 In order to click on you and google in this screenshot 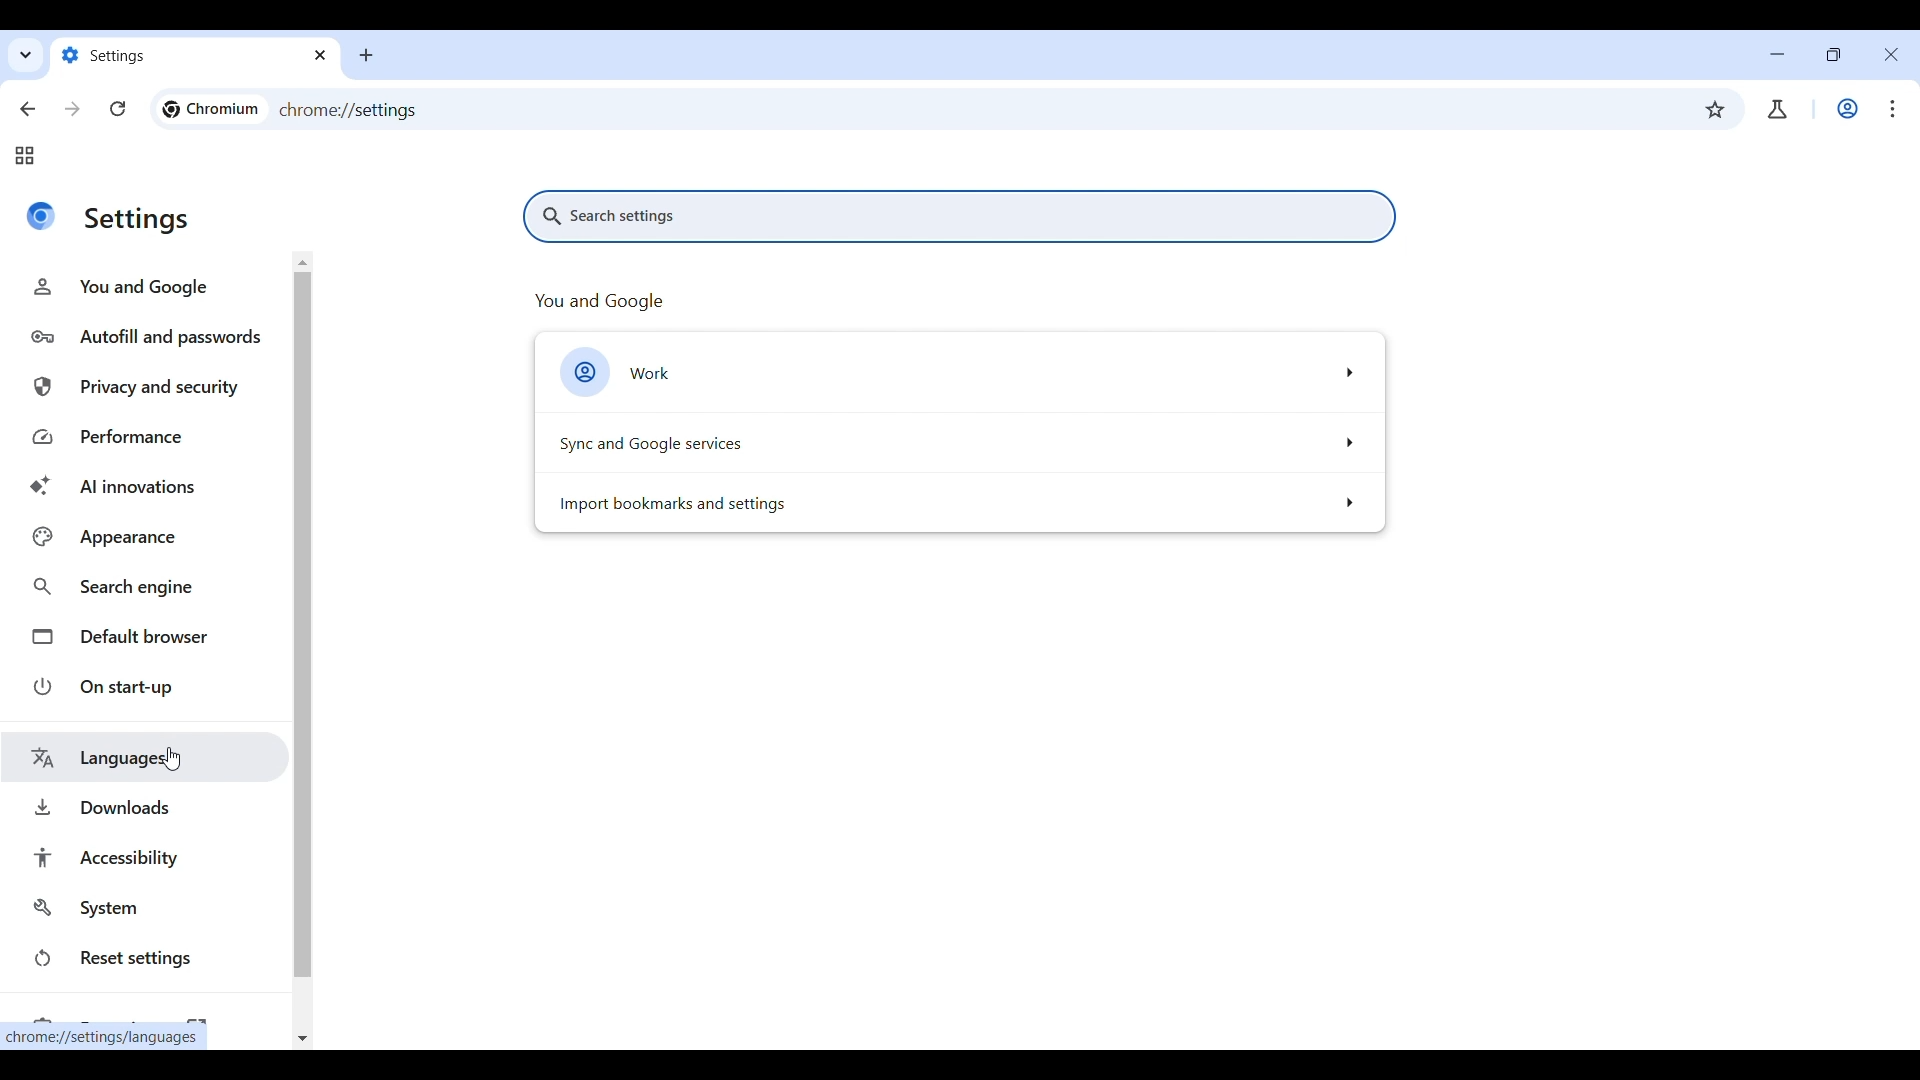, I will do `click(623, 300)`.